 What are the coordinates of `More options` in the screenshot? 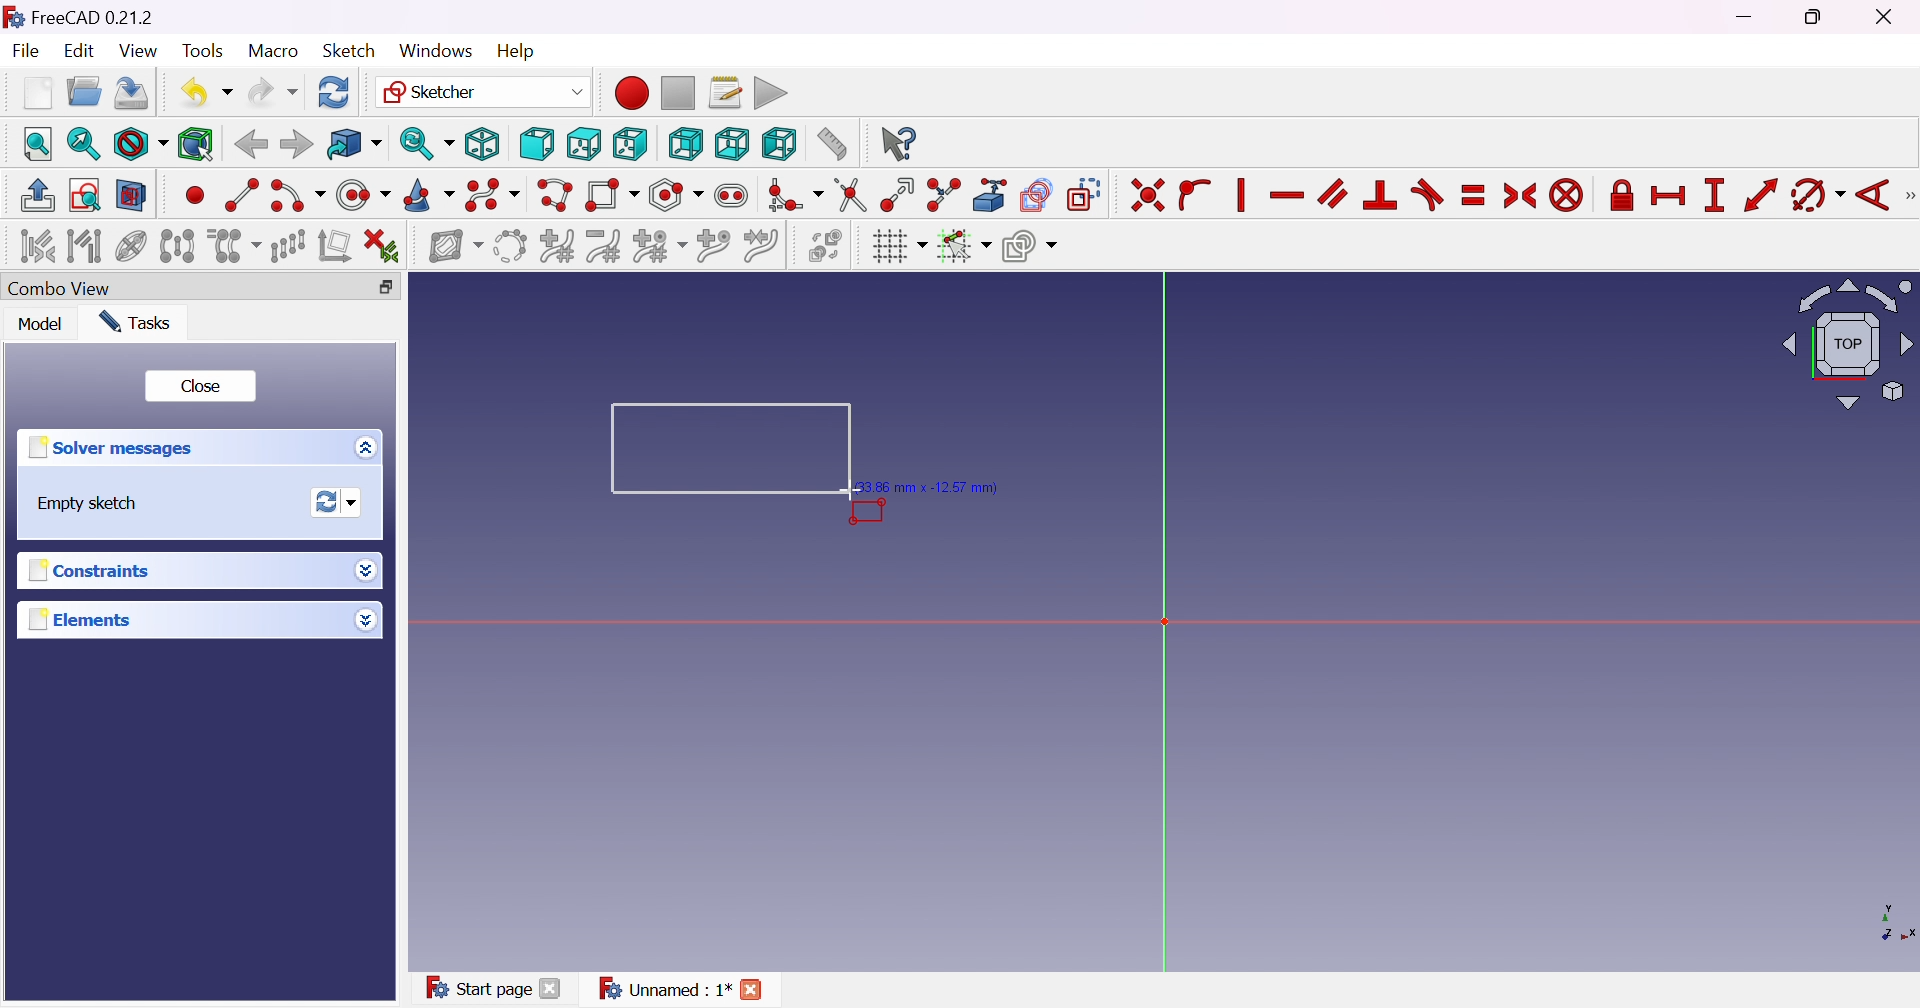 It's located at (370, 570).